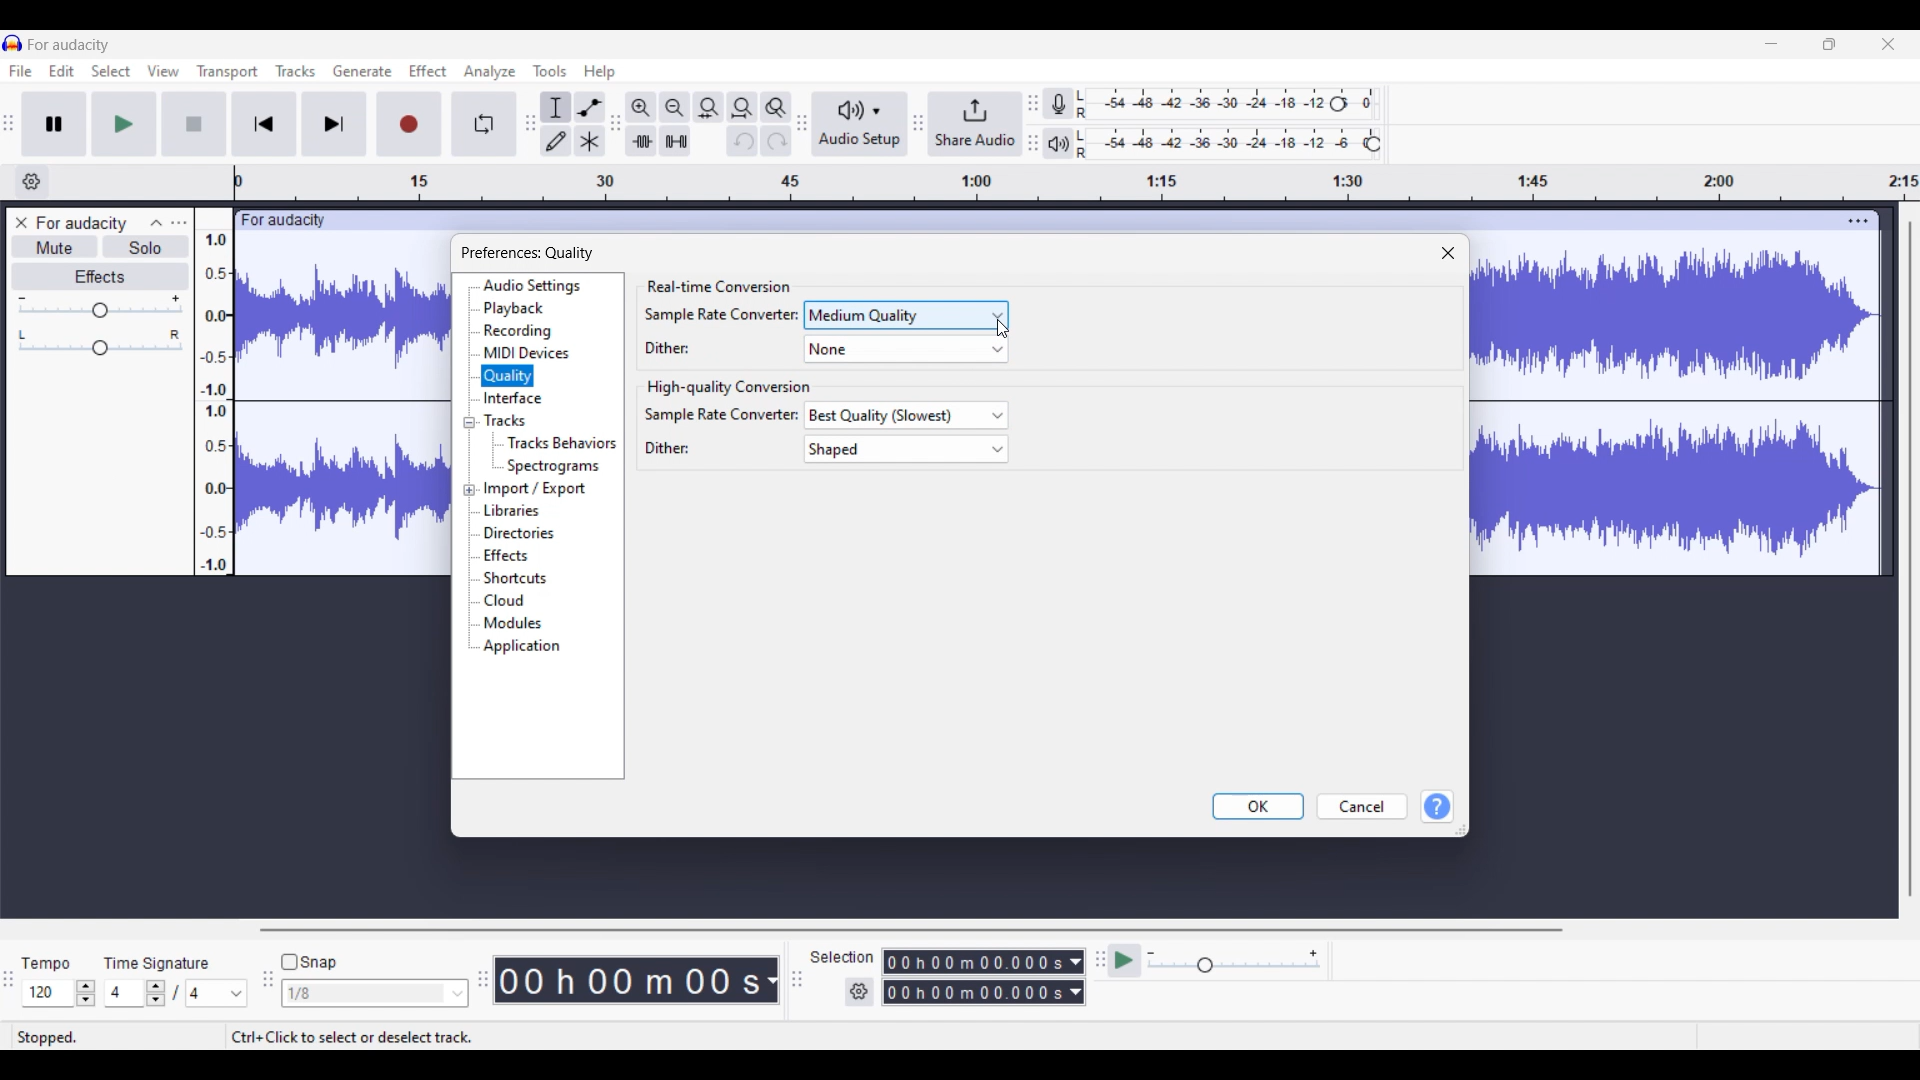 The width and height of the screenshot is (1920, 1080). What do you see at coordinates (912, 449) in the screenshot?
I see `shaped` at bounding box center [912, 449].